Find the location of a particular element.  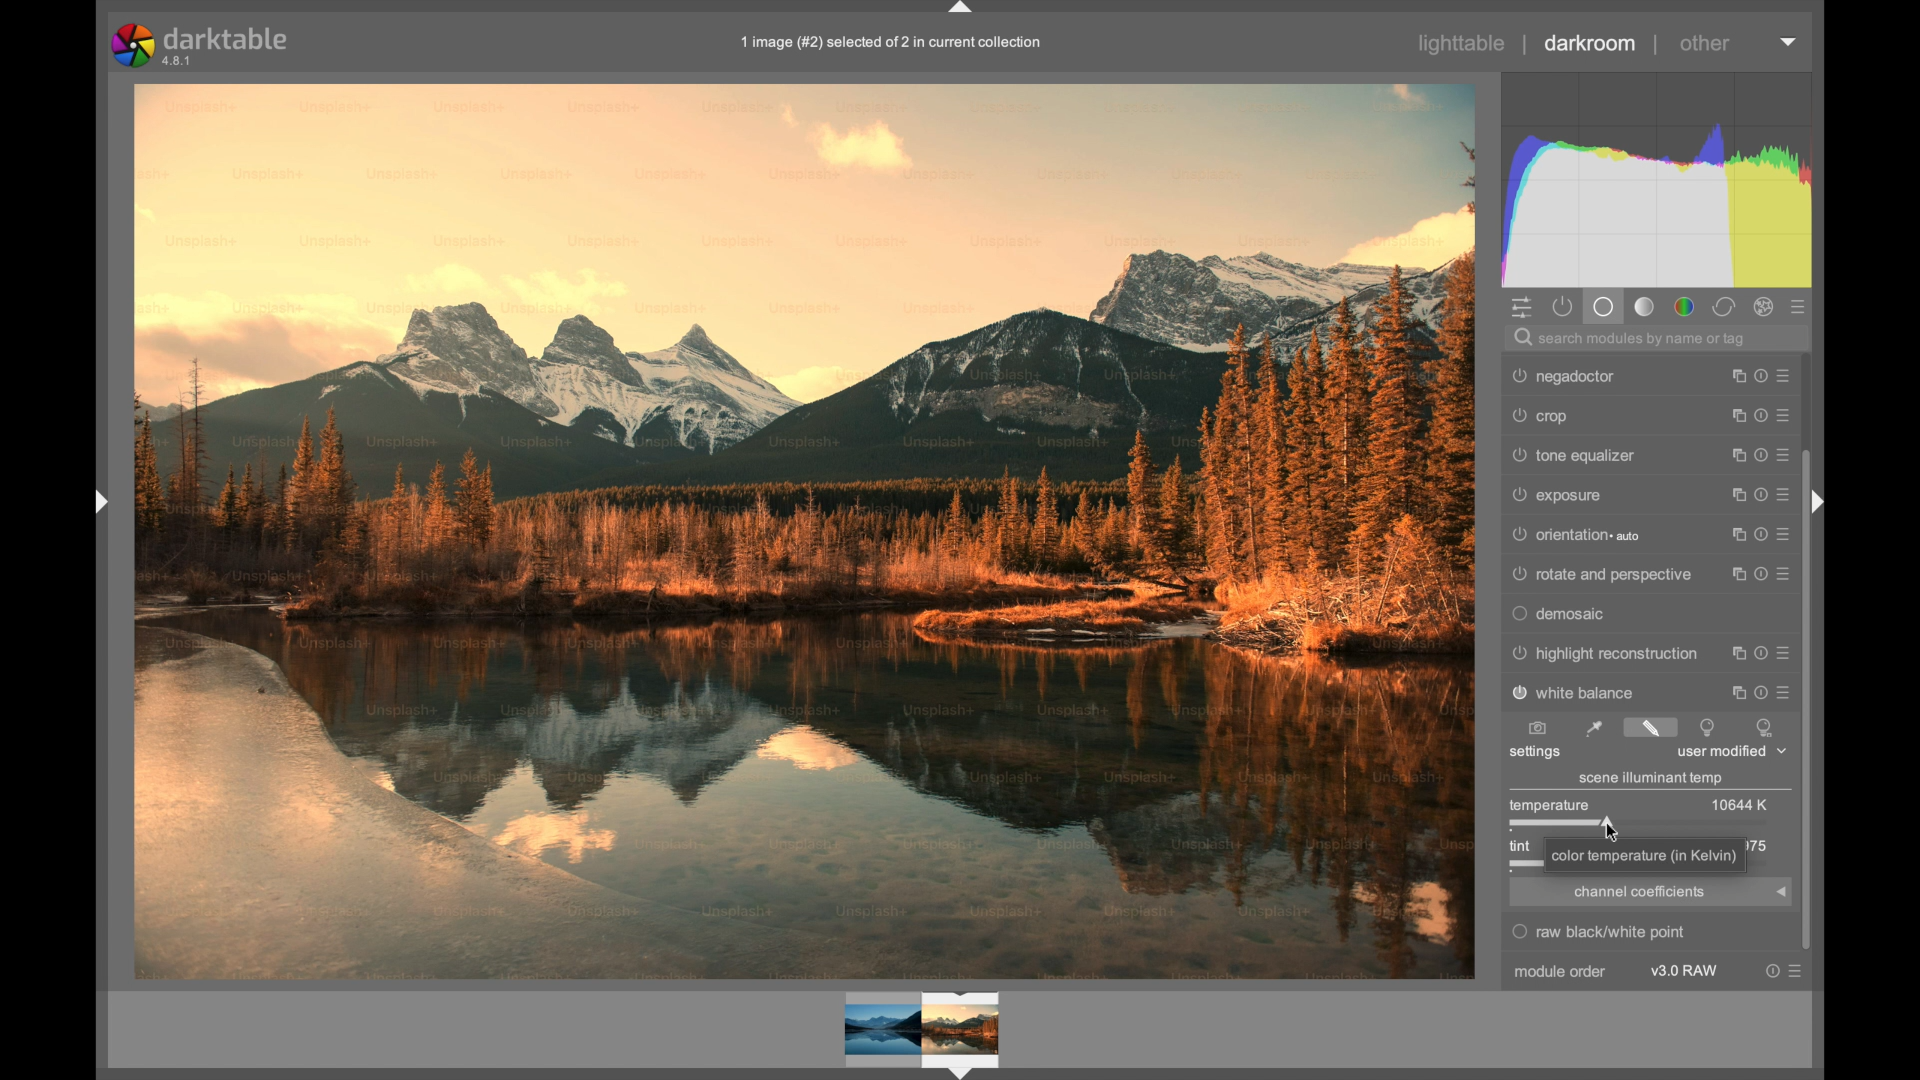

highlight reconstruction is located at coordinates (1603, 652).